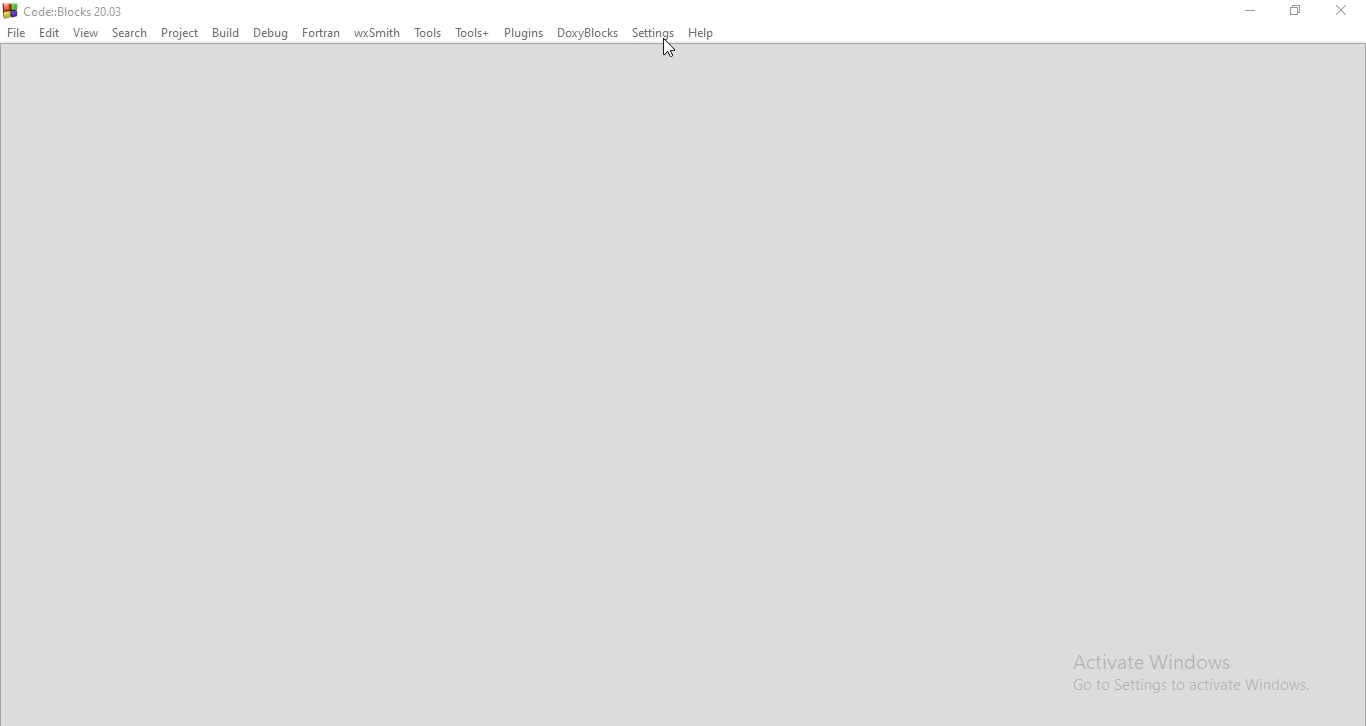  Describe the element at coordinates (702, 33) in the screenshot. I see `Help` at that location.